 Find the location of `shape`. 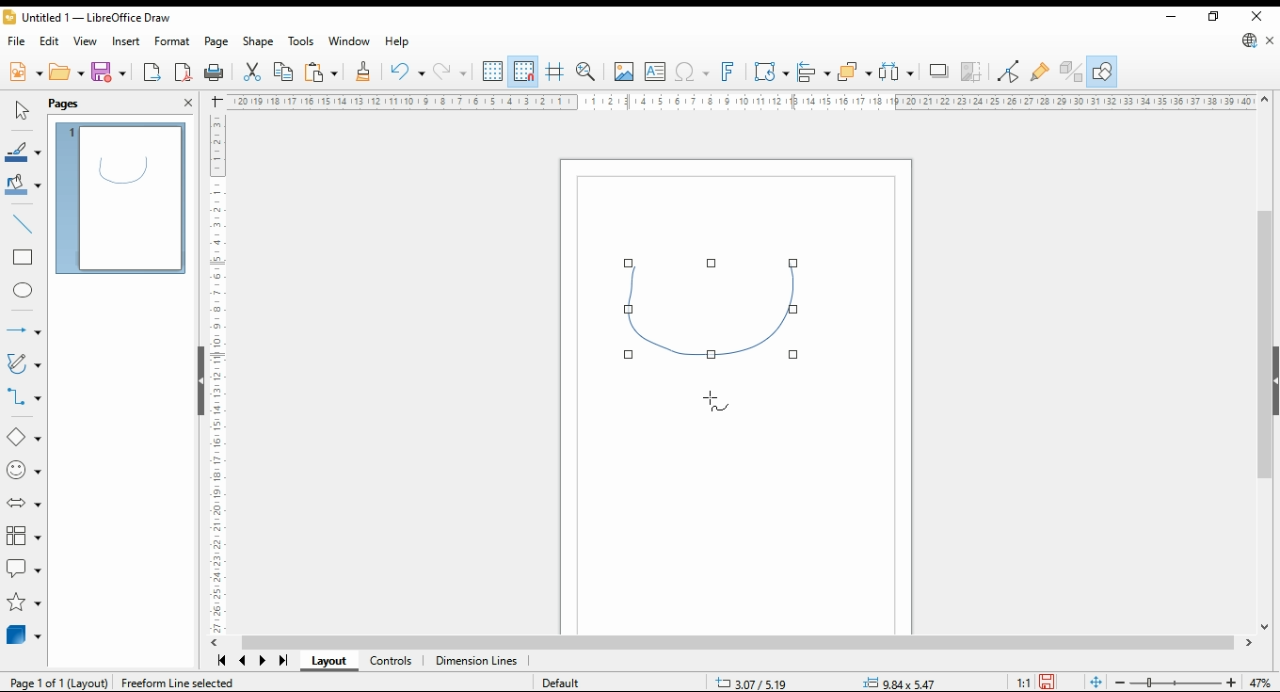

shape is located at coordinates (716, 313).